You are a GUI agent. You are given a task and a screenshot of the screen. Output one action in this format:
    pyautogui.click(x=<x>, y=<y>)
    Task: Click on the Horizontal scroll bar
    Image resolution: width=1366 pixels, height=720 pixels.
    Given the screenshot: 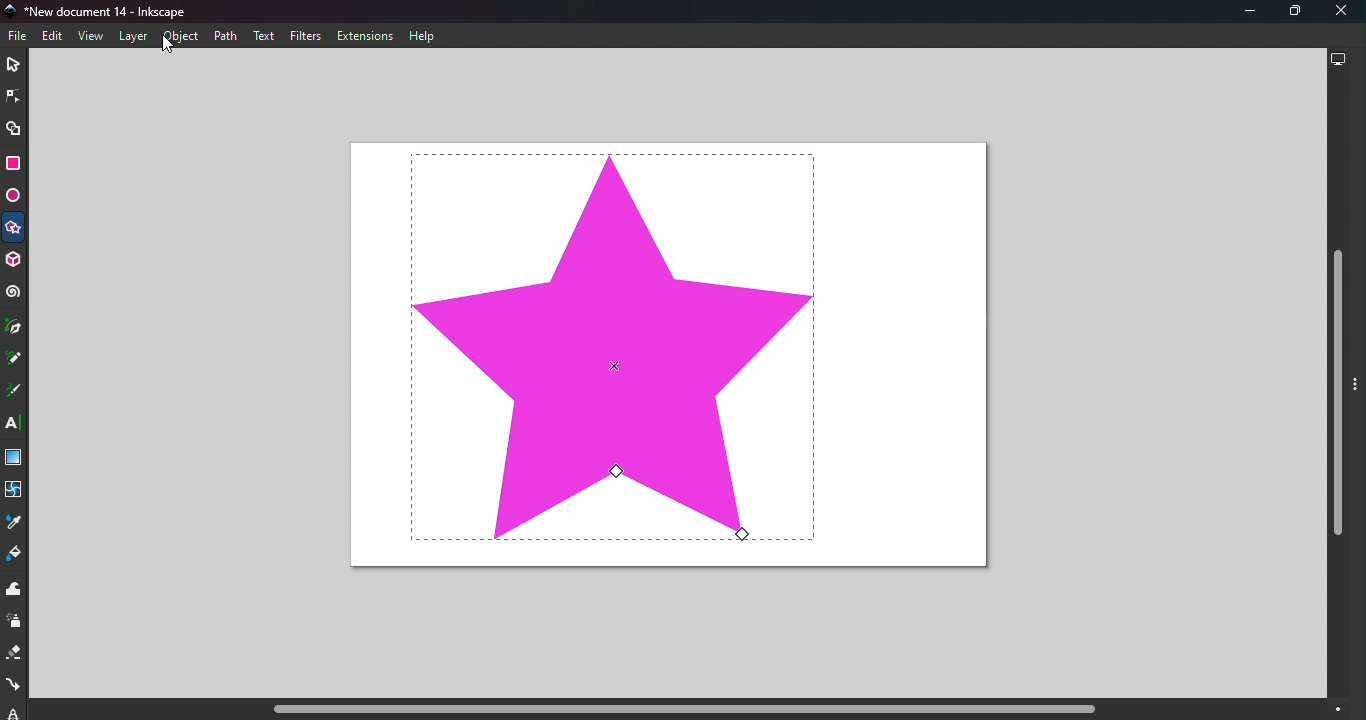 What is the action you would take?
    pyautogui.click(x=676, y=710)
    